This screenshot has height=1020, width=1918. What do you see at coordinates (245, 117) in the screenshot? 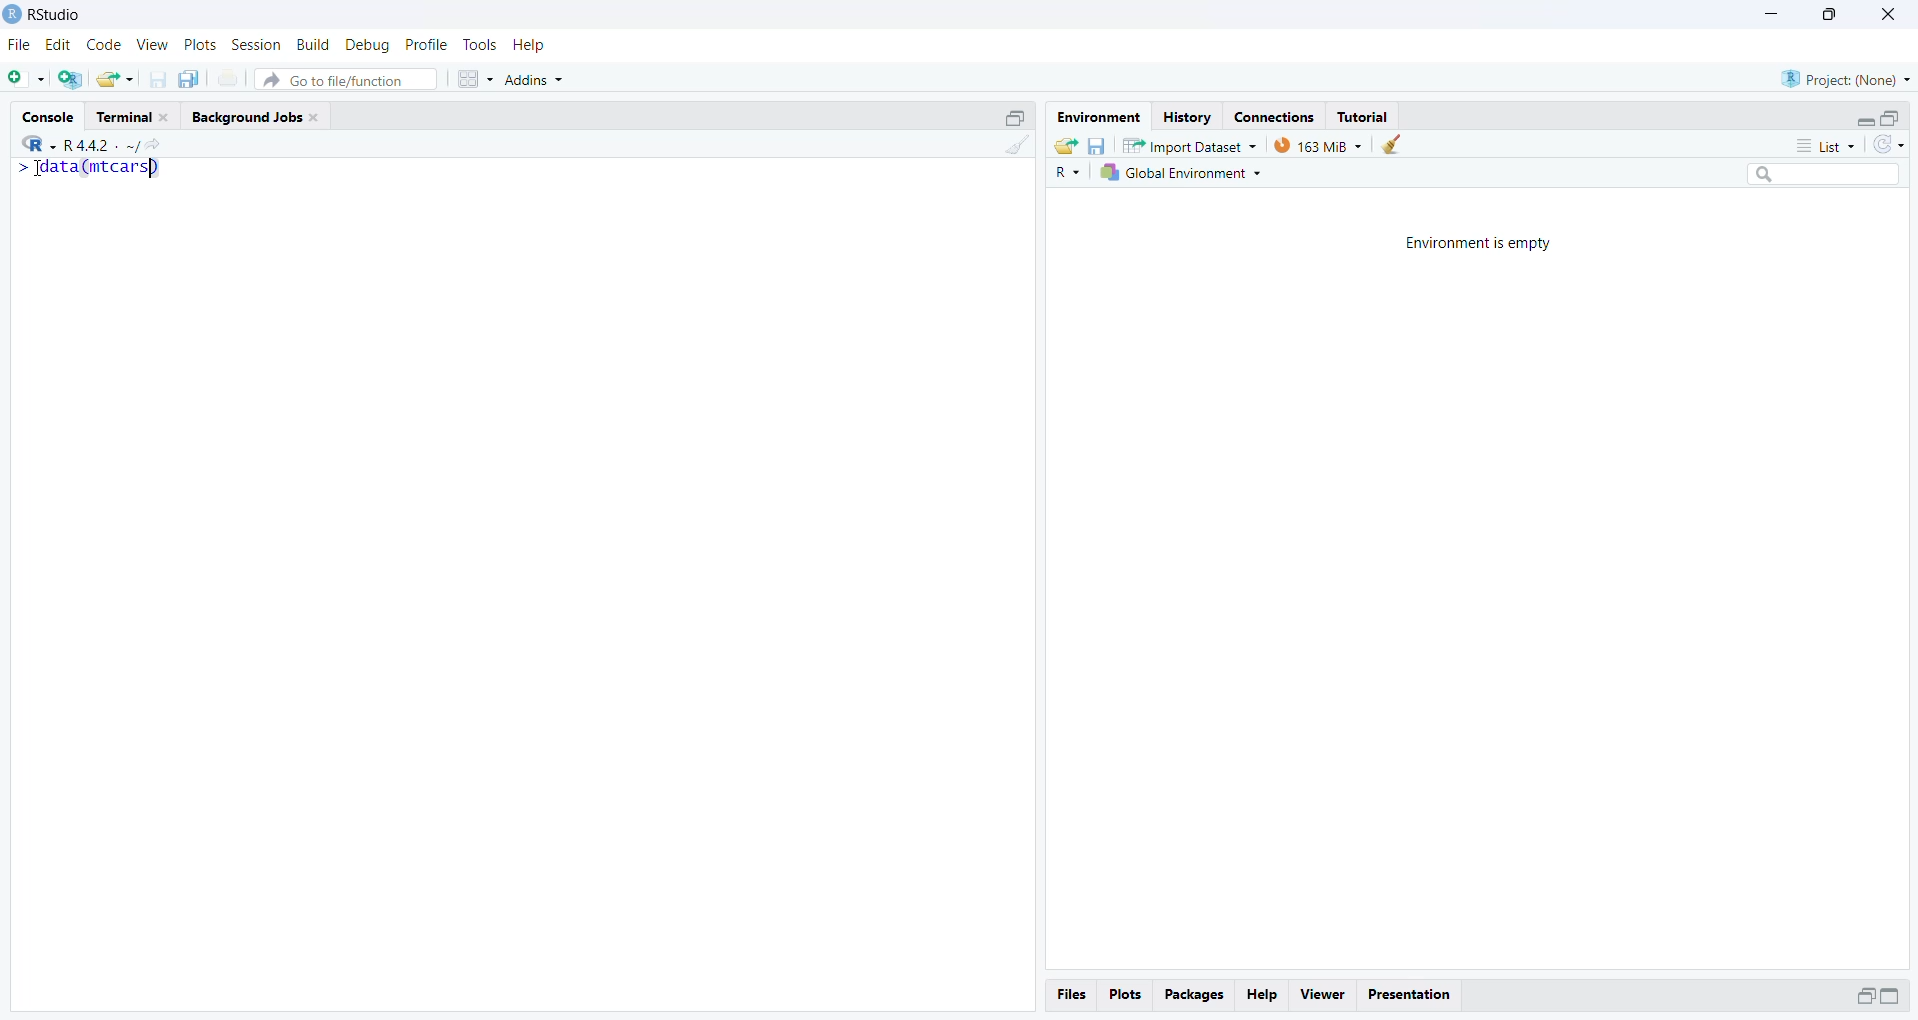
I see `Background Jobs` at bounding box center [245, 117].